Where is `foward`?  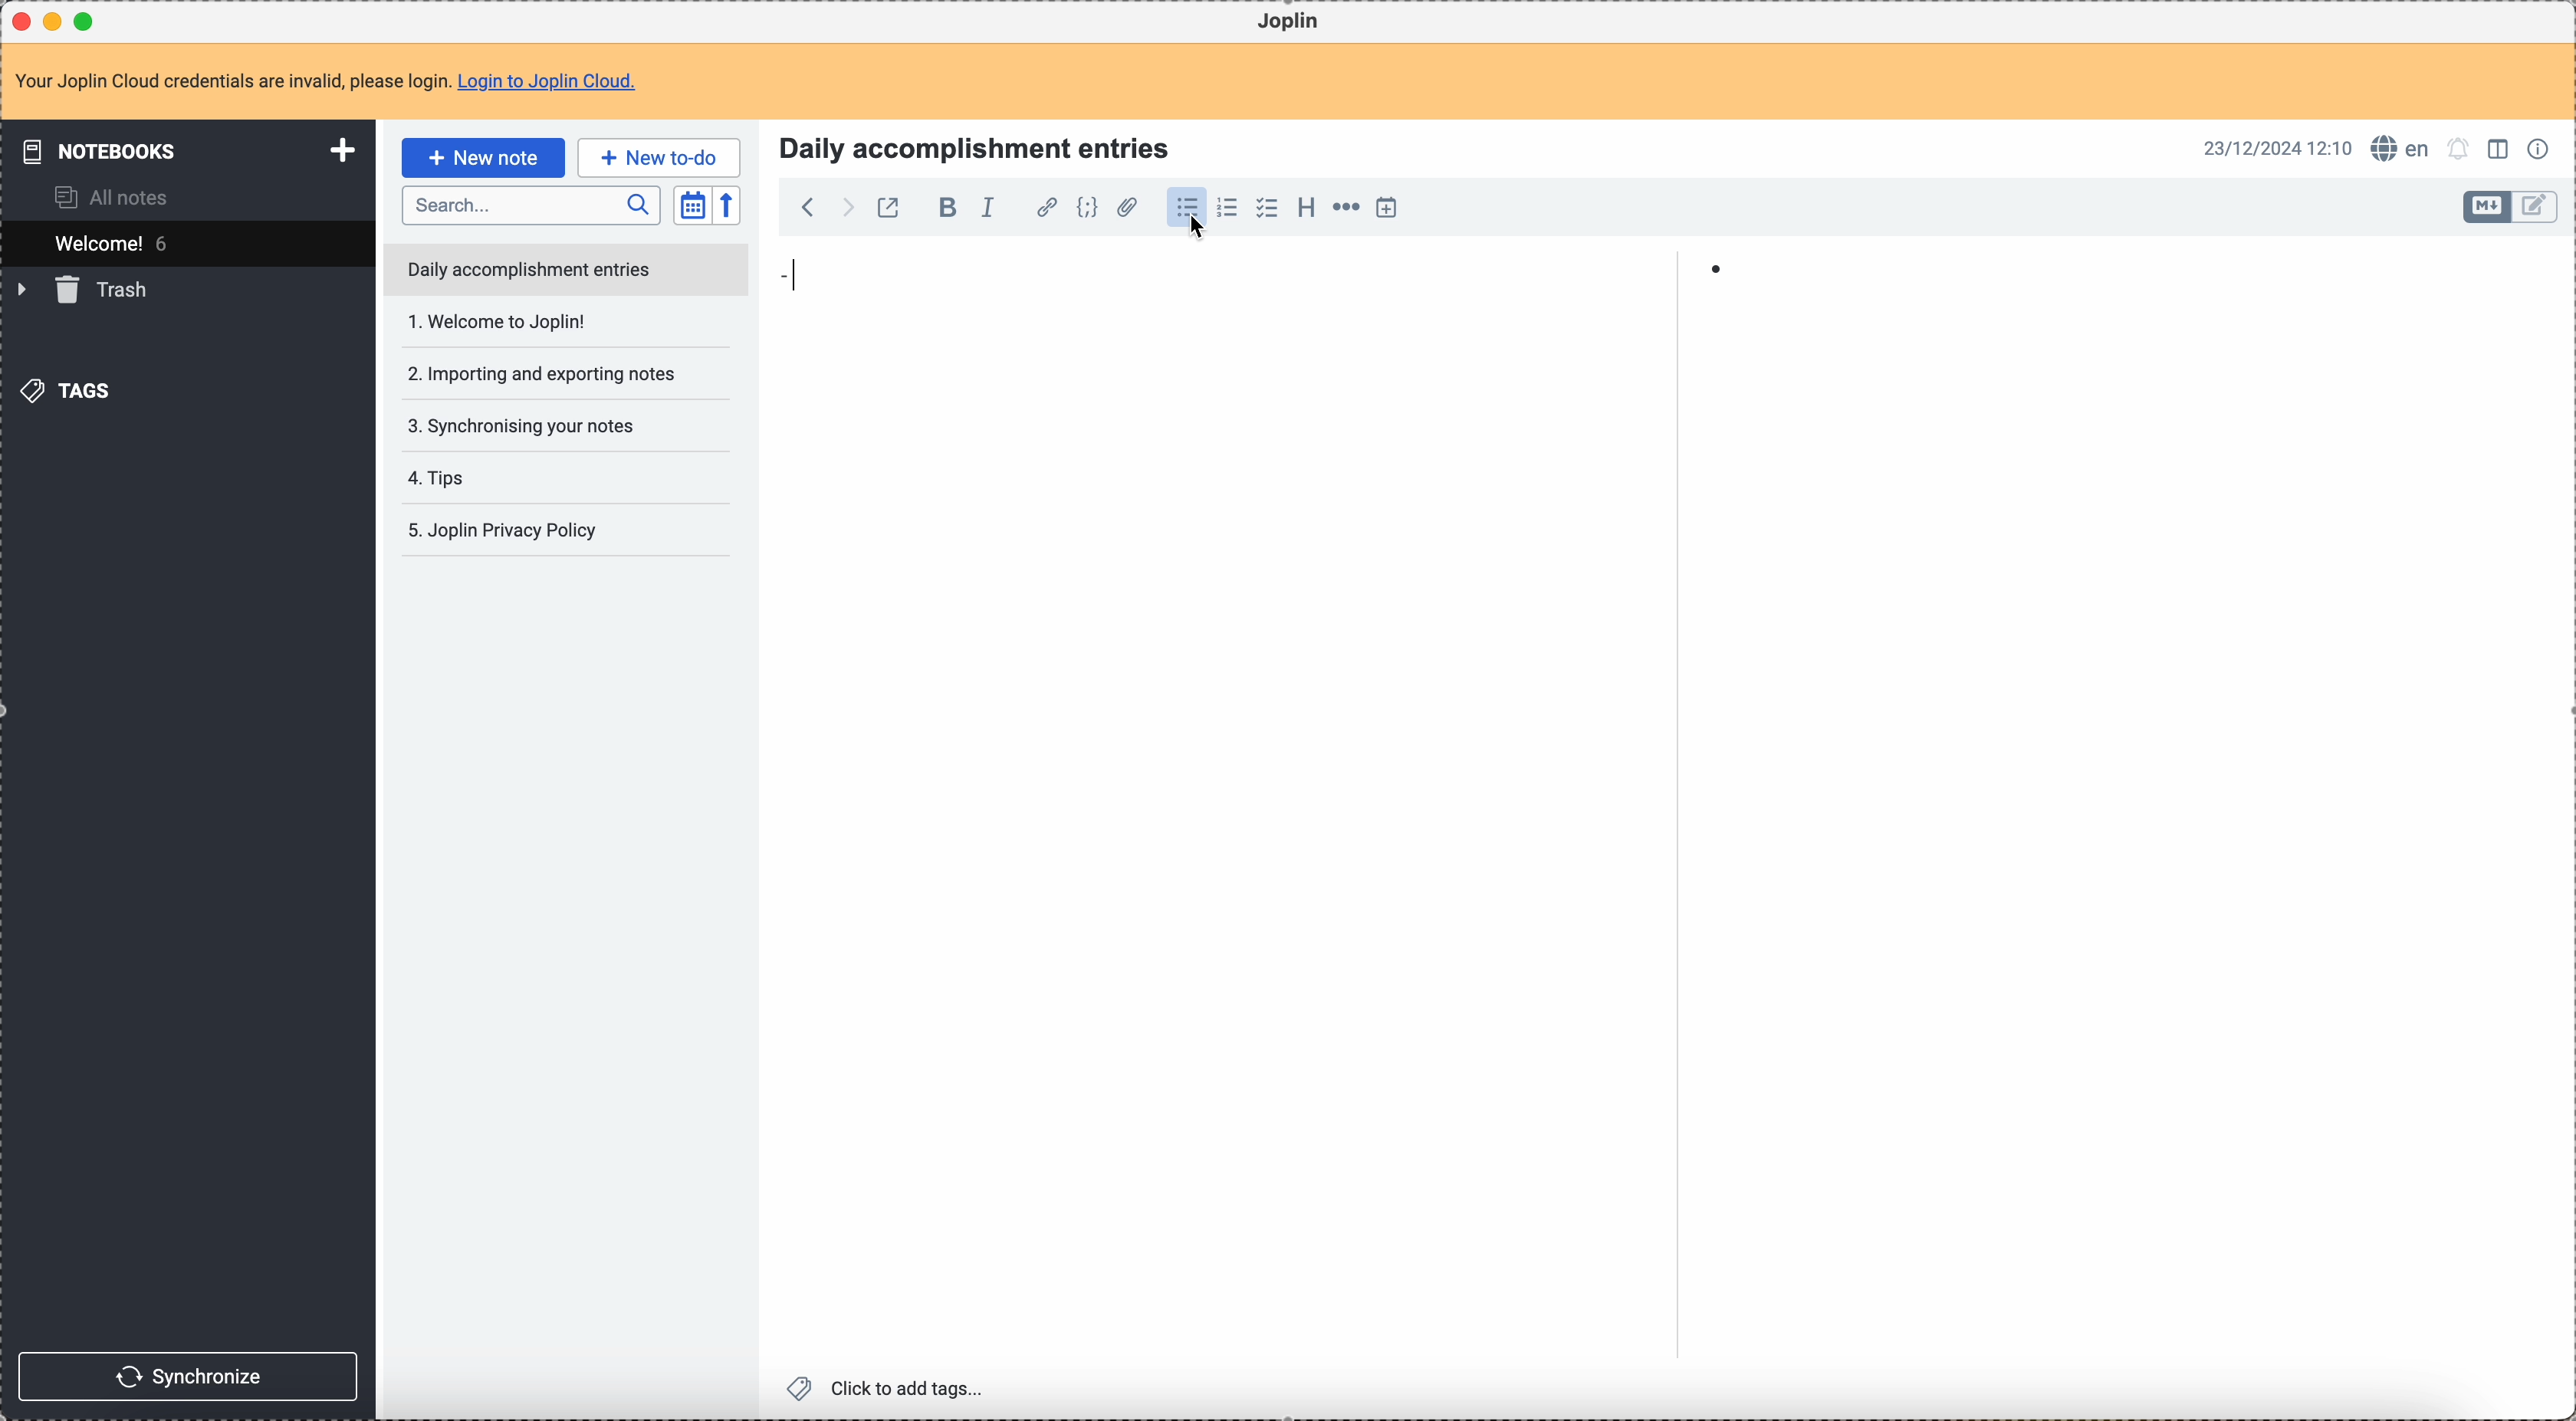
foward is located at coordinates (845, 207).